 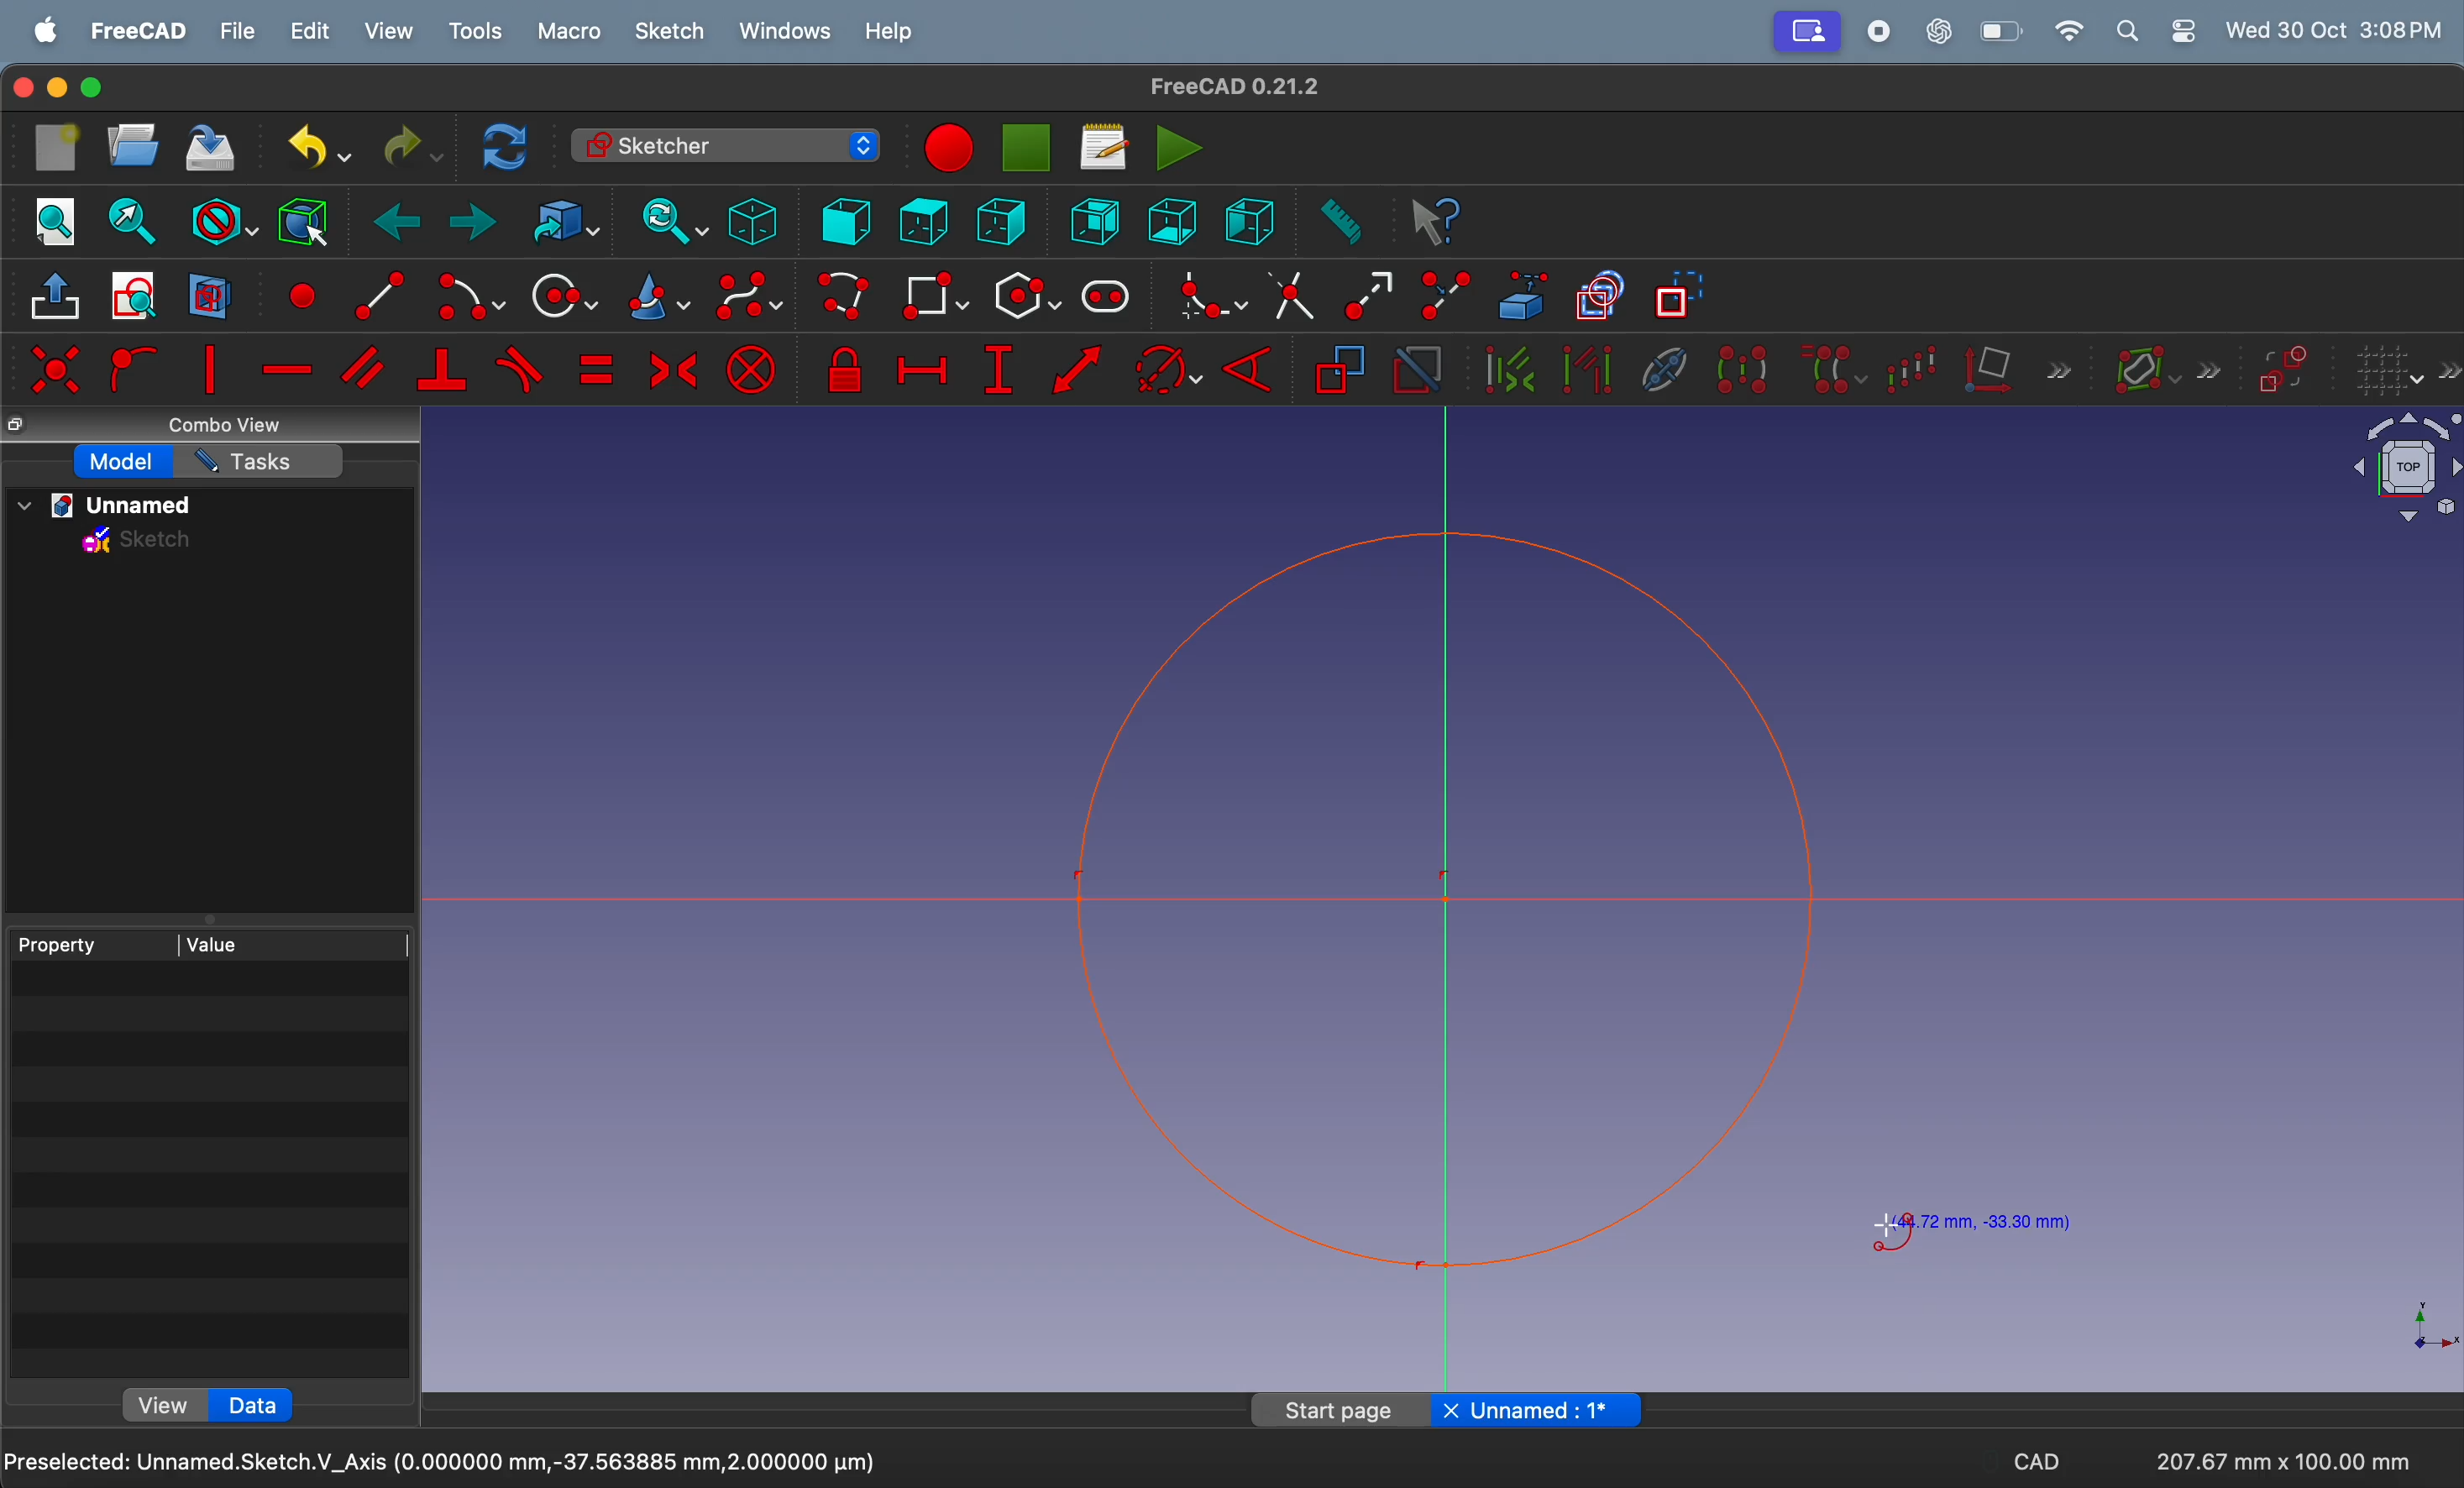 I want to click on create external geometry, so click(x=1524, y=295).